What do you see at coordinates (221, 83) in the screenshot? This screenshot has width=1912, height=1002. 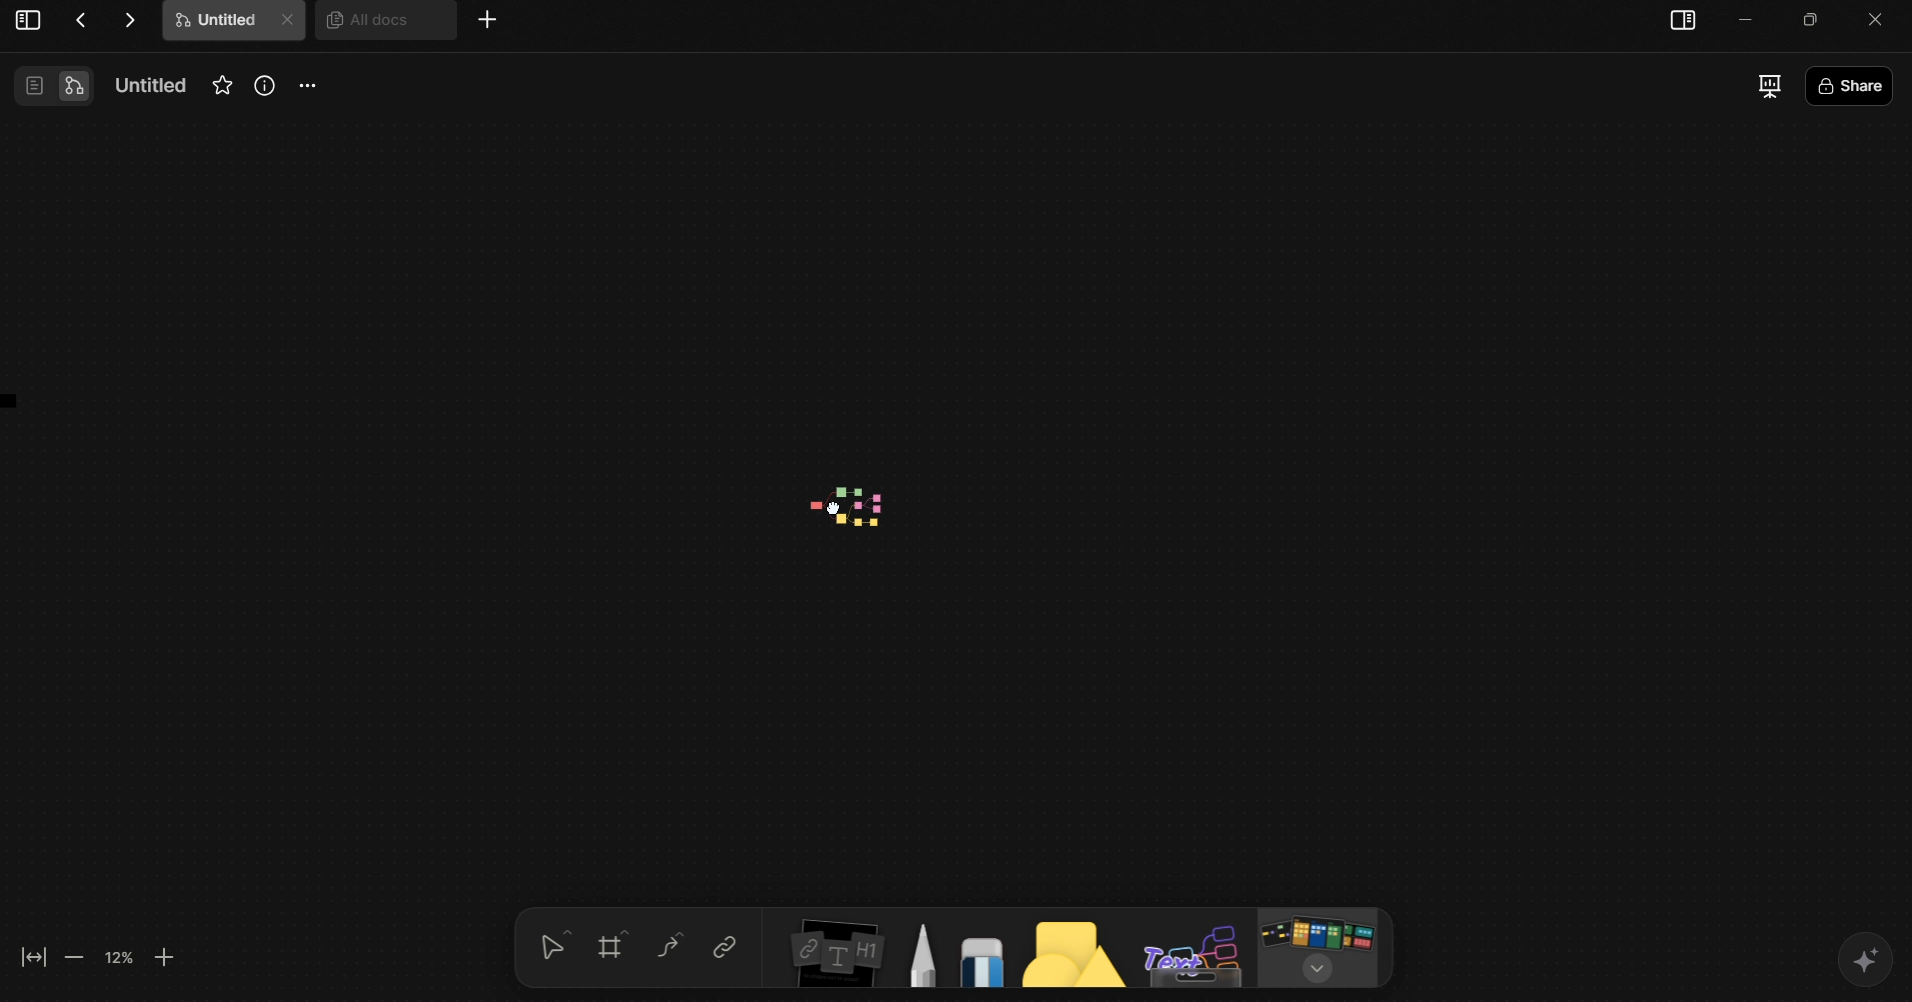 I see `Favourites` at bounding box center [221, 83].